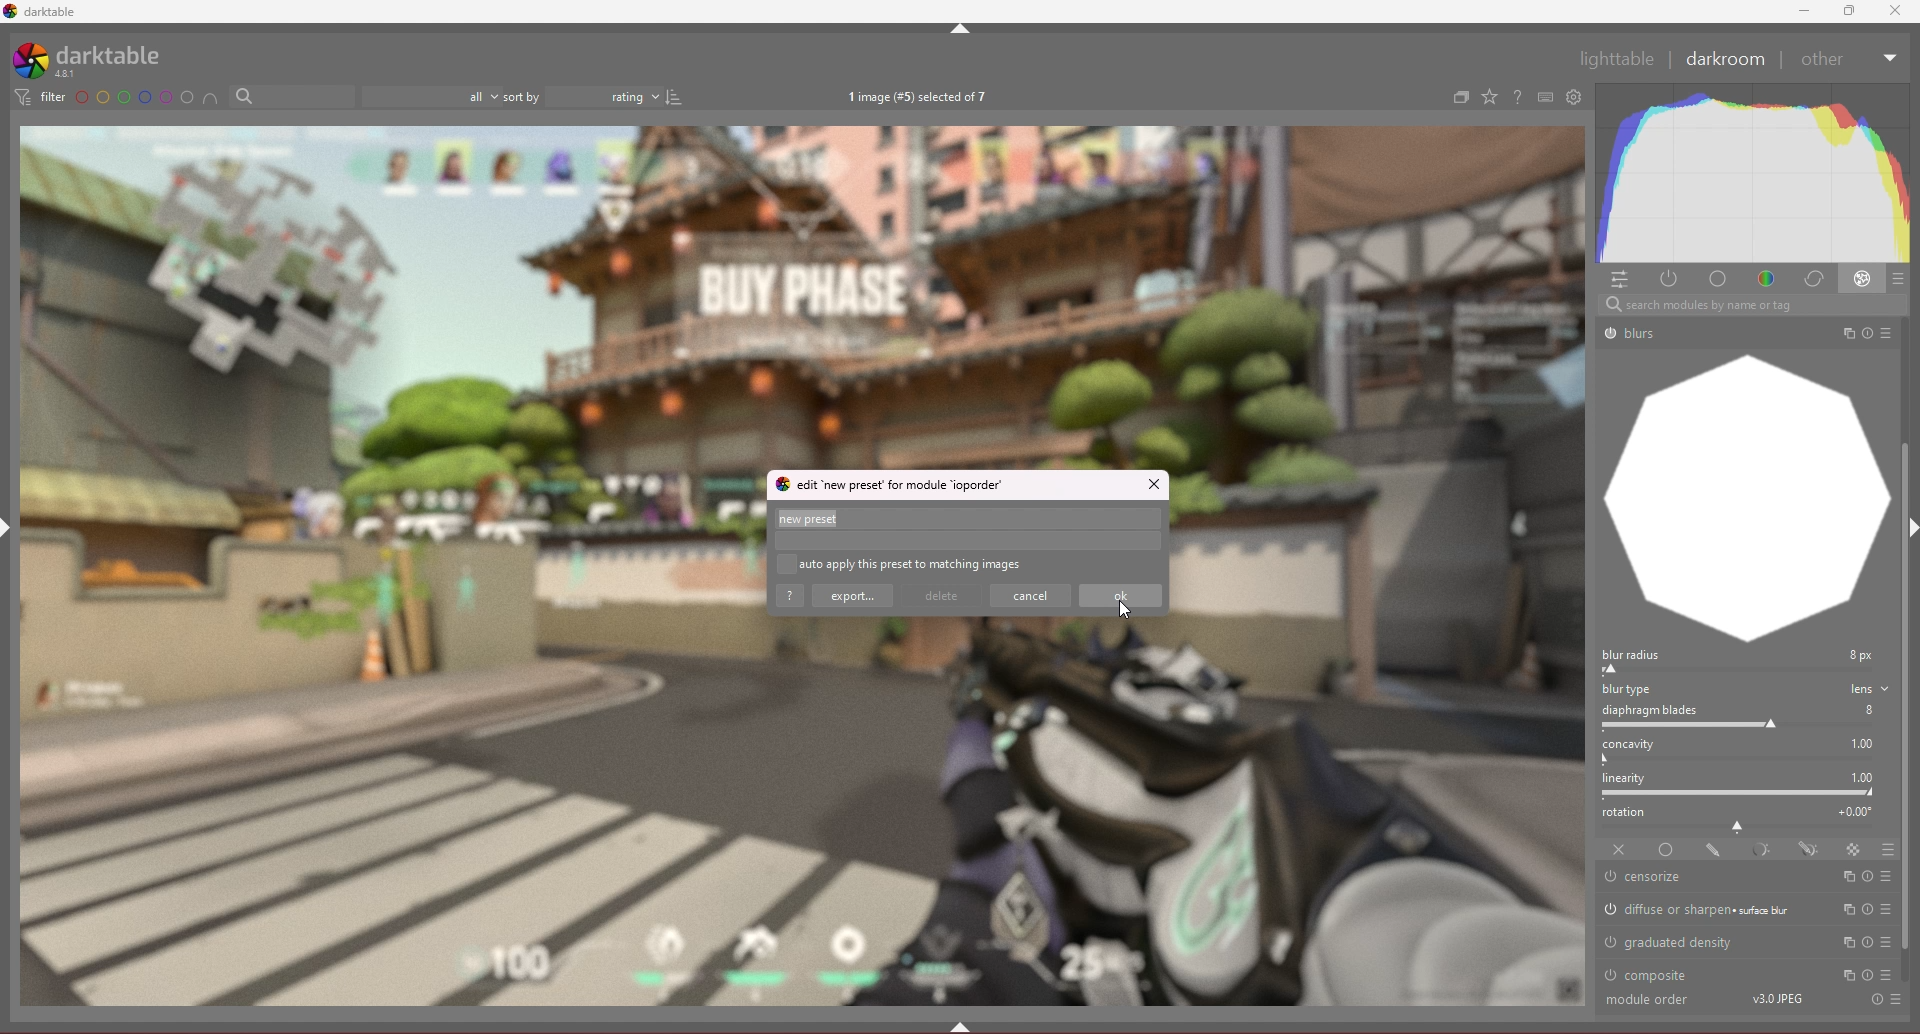 The height and width of the screenshot is (1034, 1920). I want to click on graduated density, so click(1673, 941).